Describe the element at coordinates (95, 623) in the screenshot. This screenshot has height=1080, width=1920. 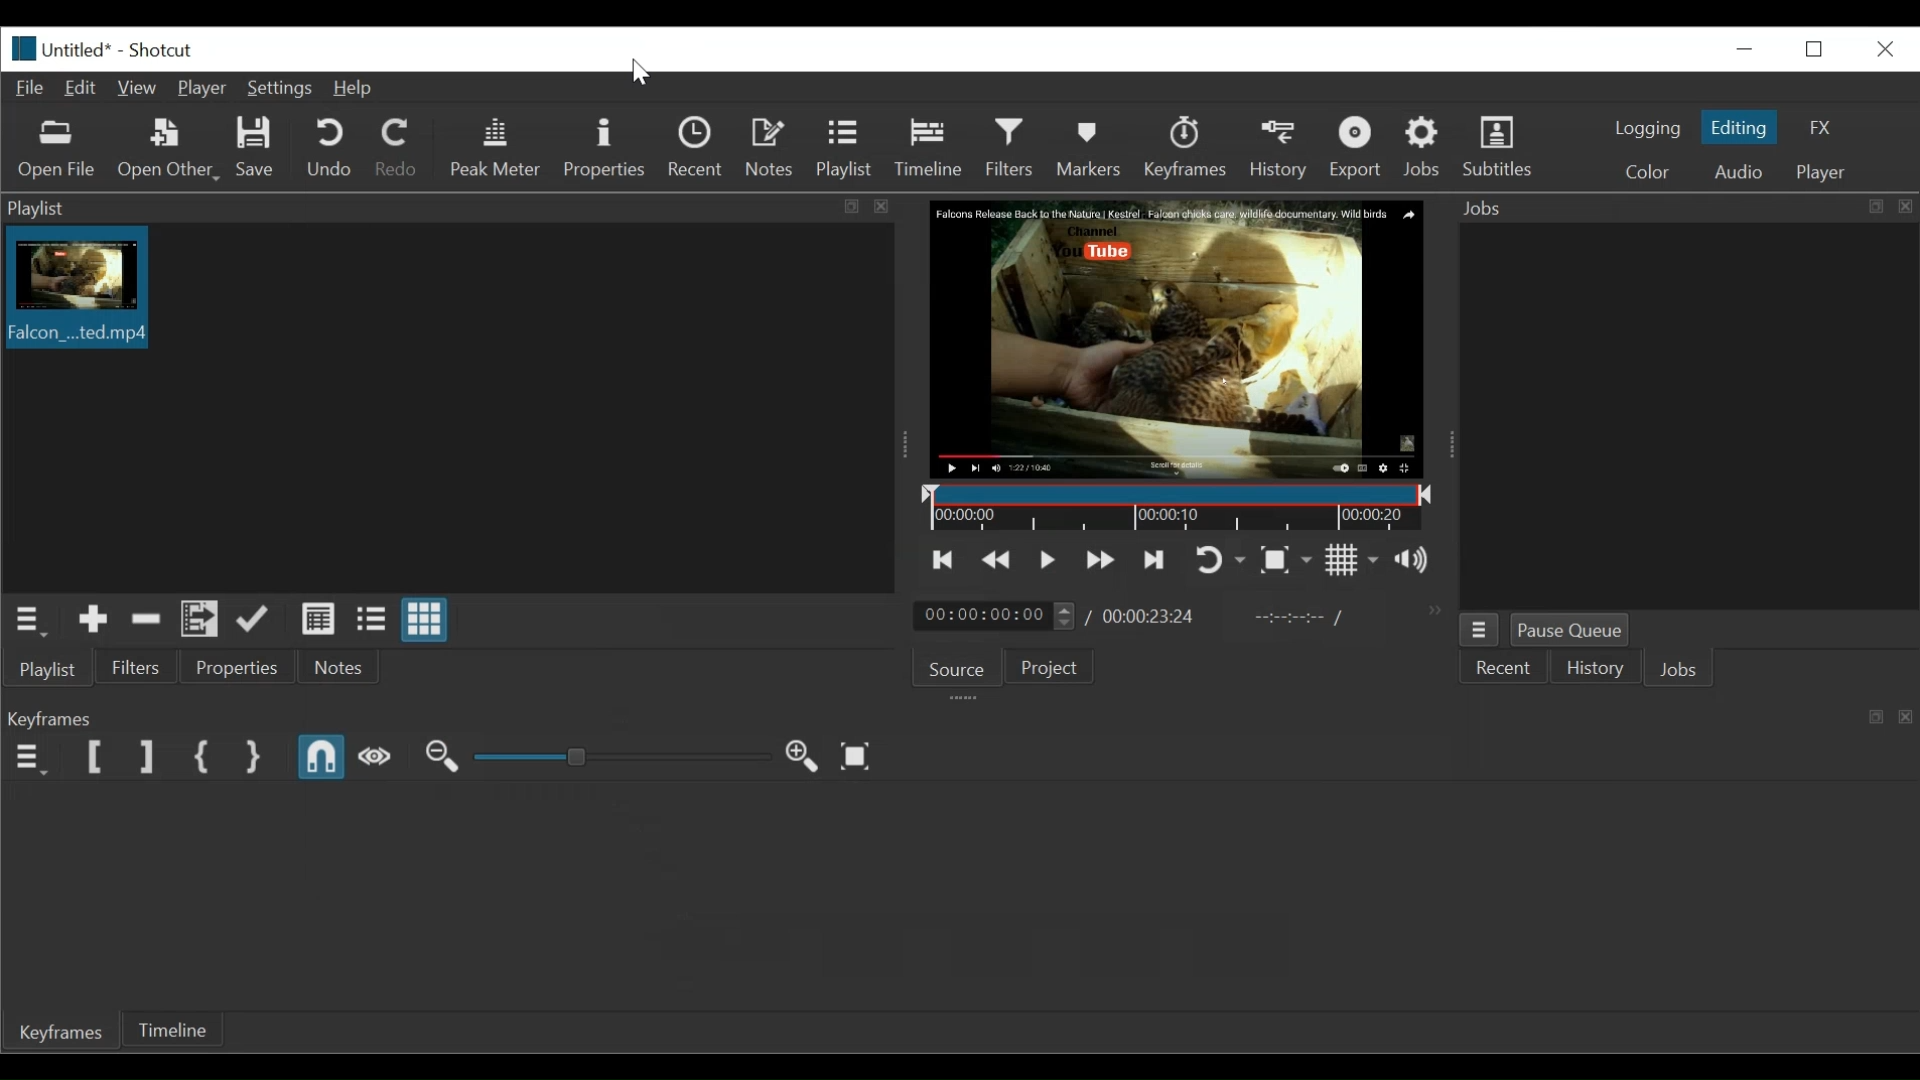
I see `Add the source to the playlist` at that location.